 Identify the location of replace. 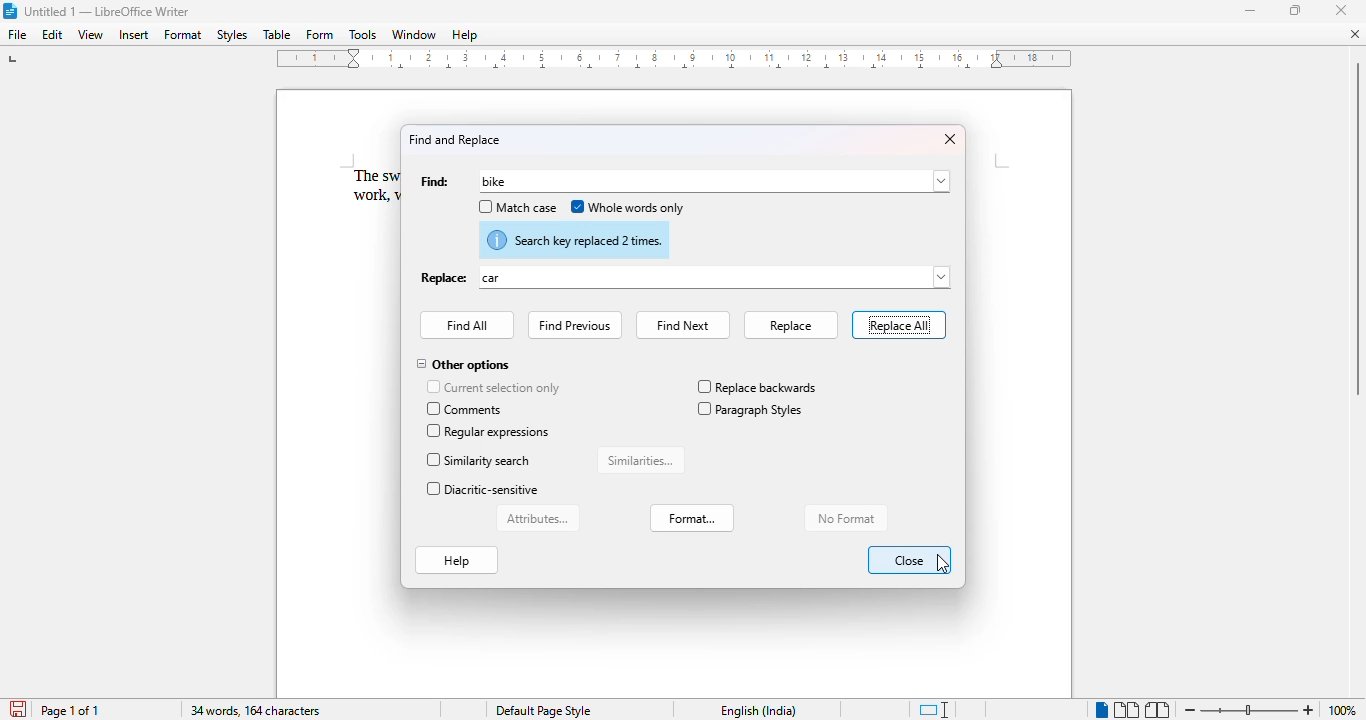
(790, 325).